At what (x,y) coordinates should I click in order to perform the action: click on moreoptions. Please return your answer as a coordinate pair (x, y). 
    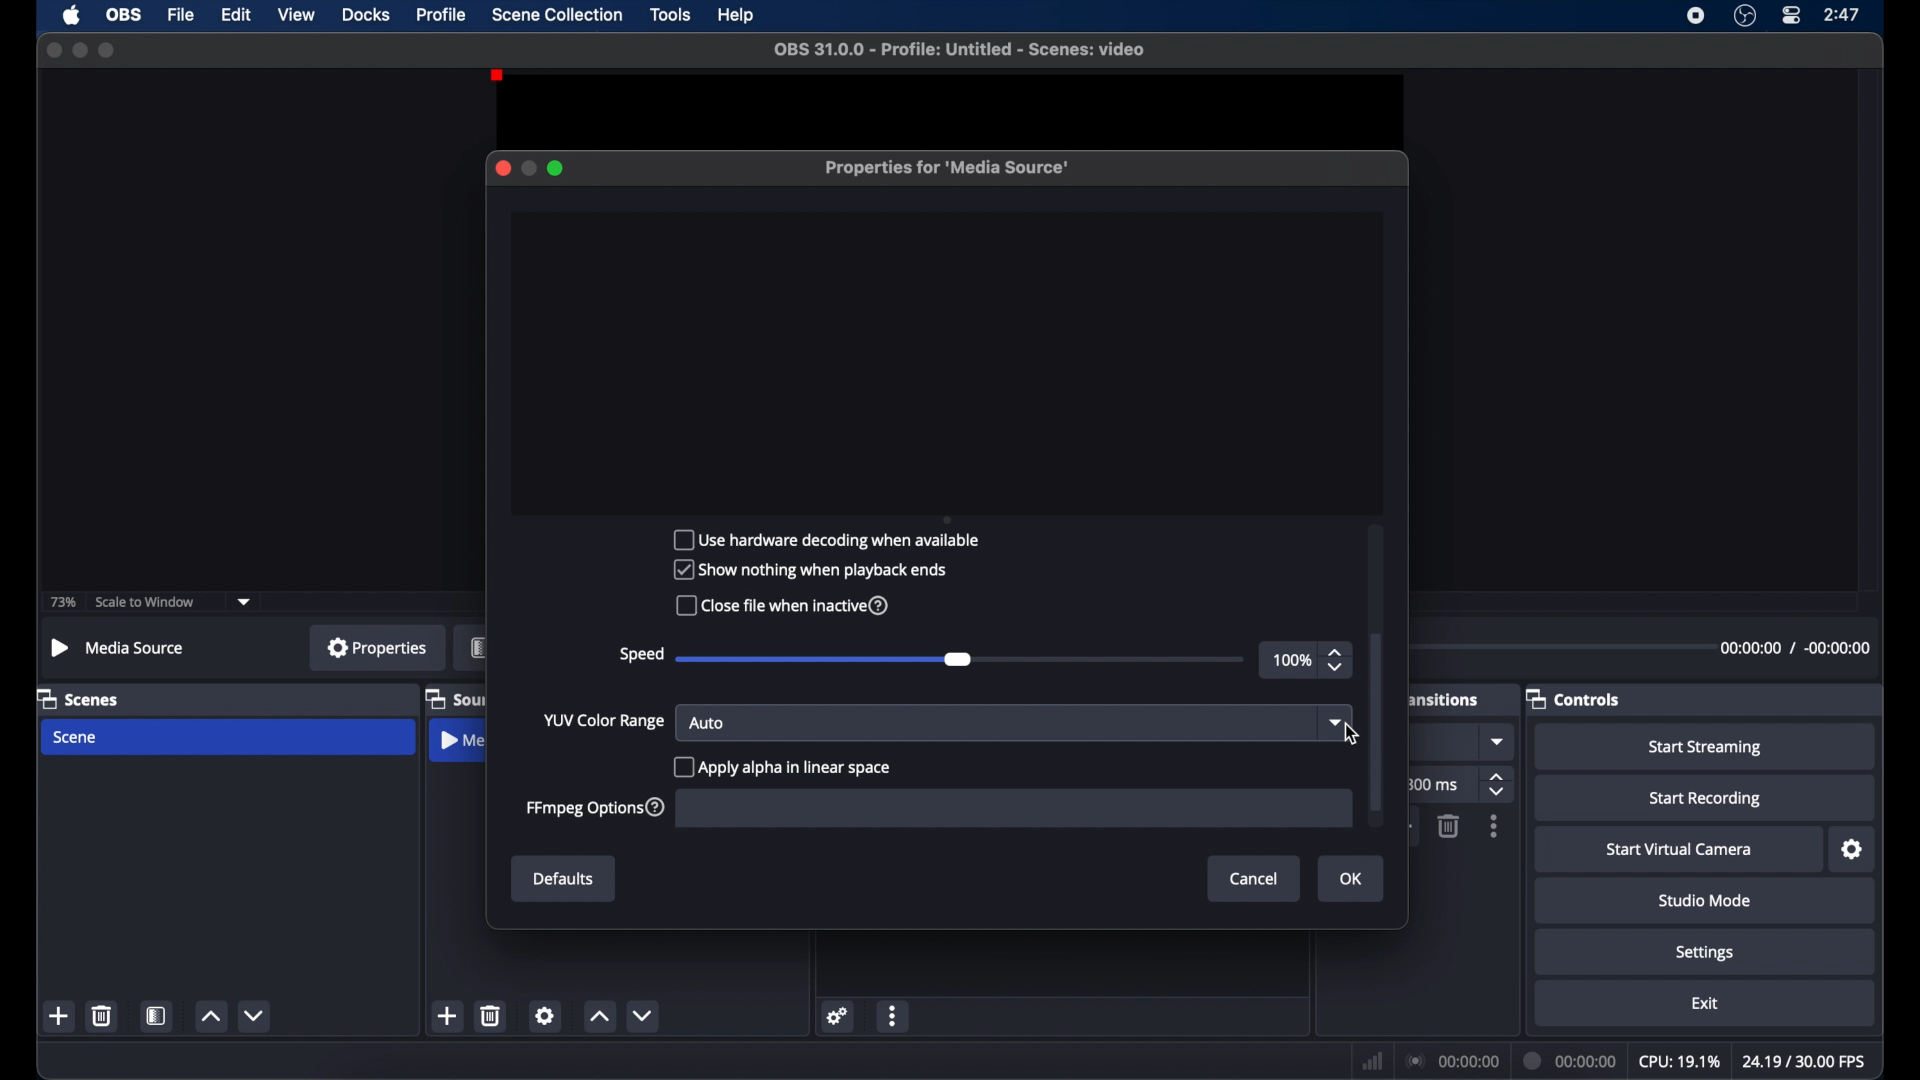
    Looking at the image, I should click on (1494, 826).